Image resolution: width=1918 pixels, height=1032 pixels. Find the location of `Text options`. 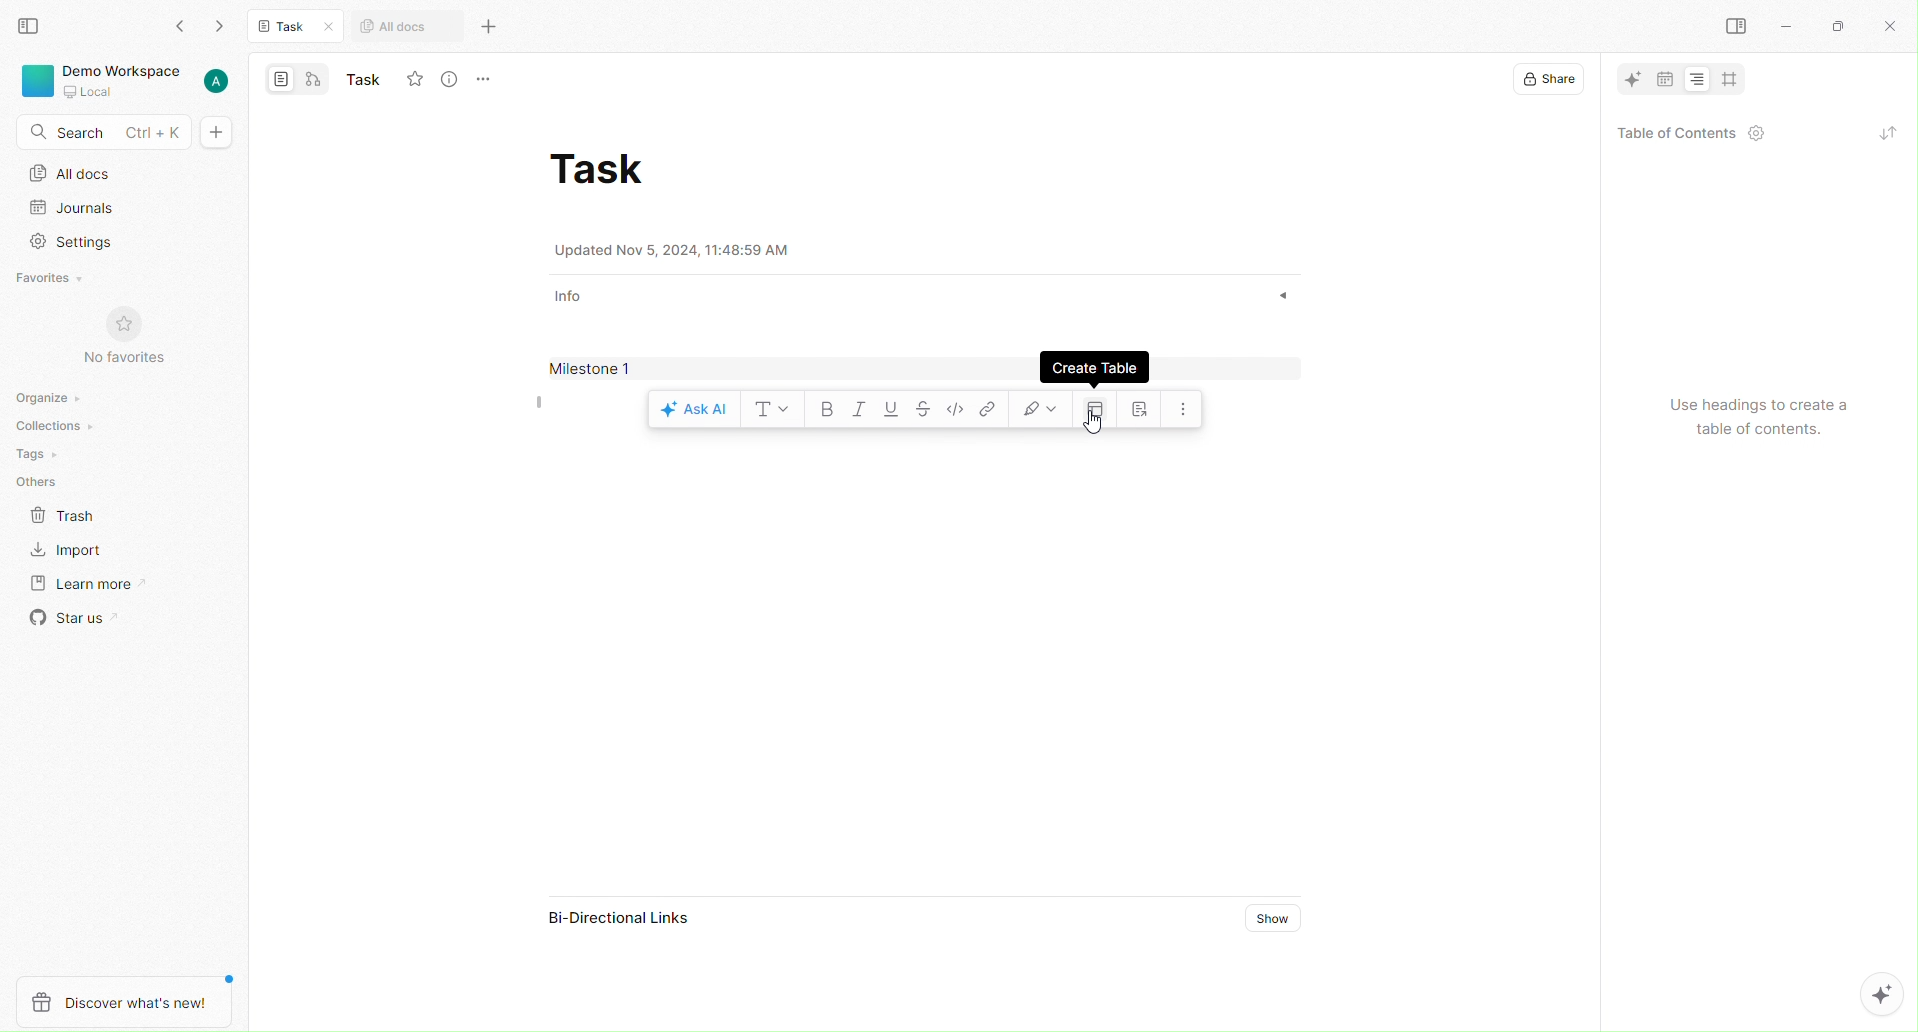

Text options is located at coordinates (770, 410).